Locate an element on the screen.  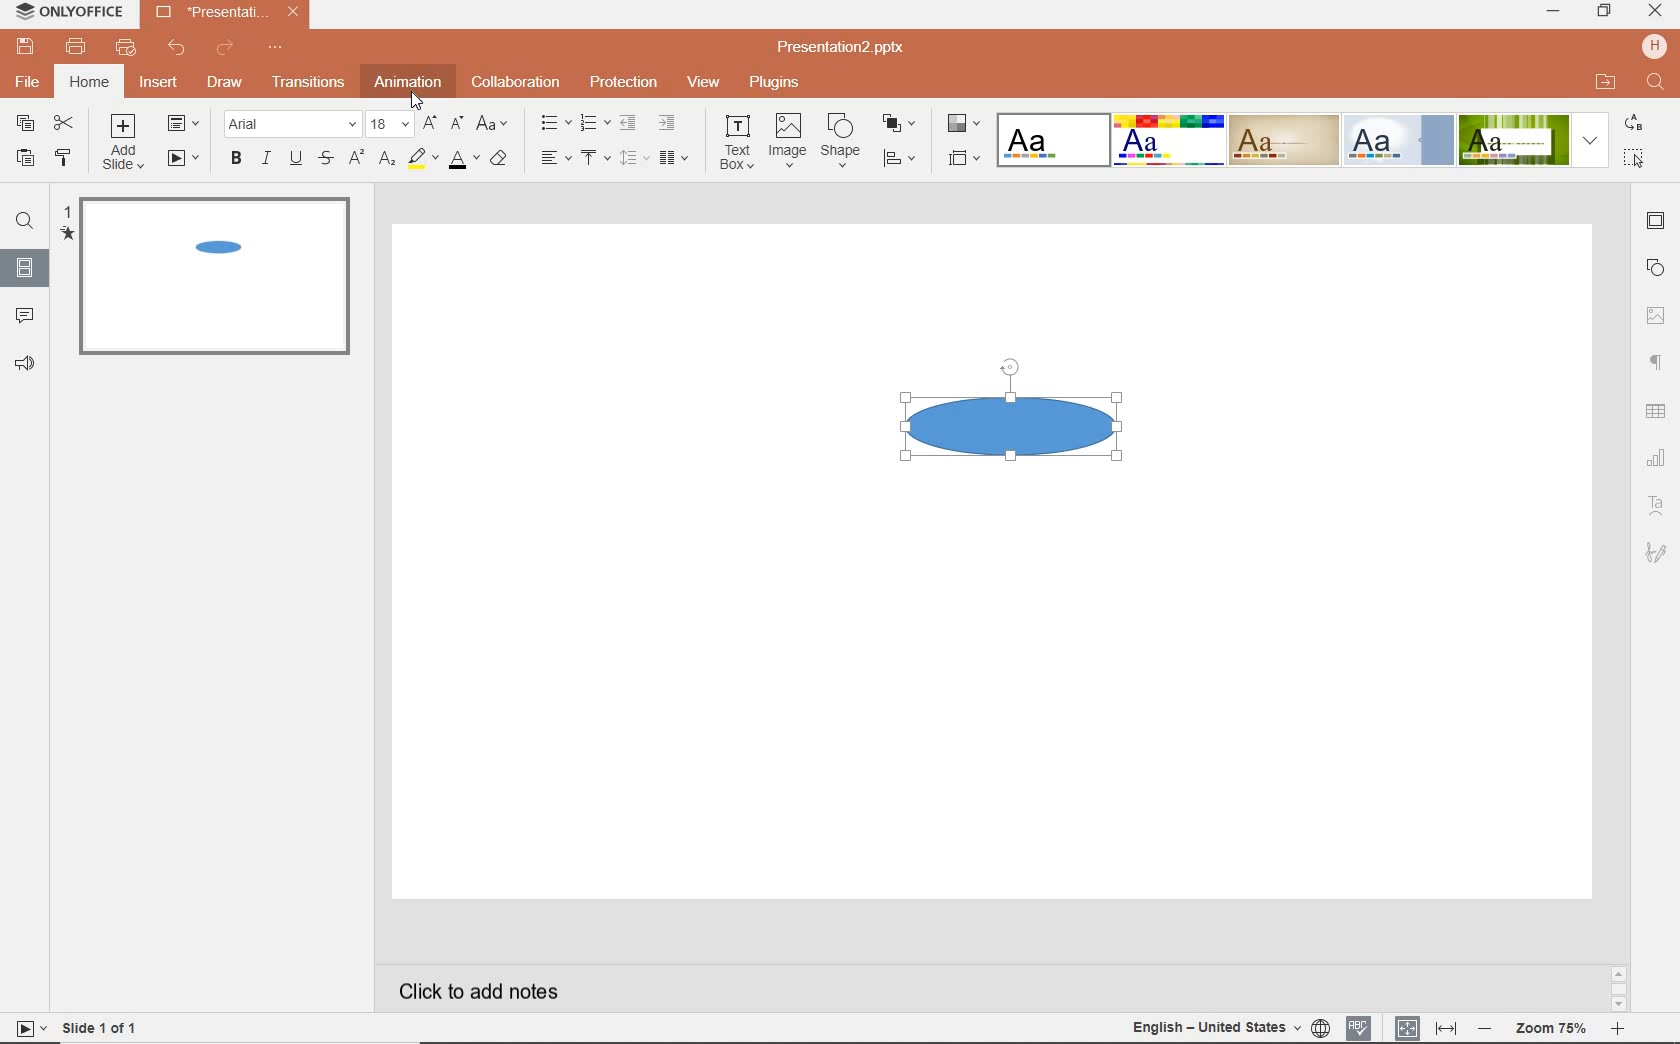
classic is located at coordinates (1283, 140).